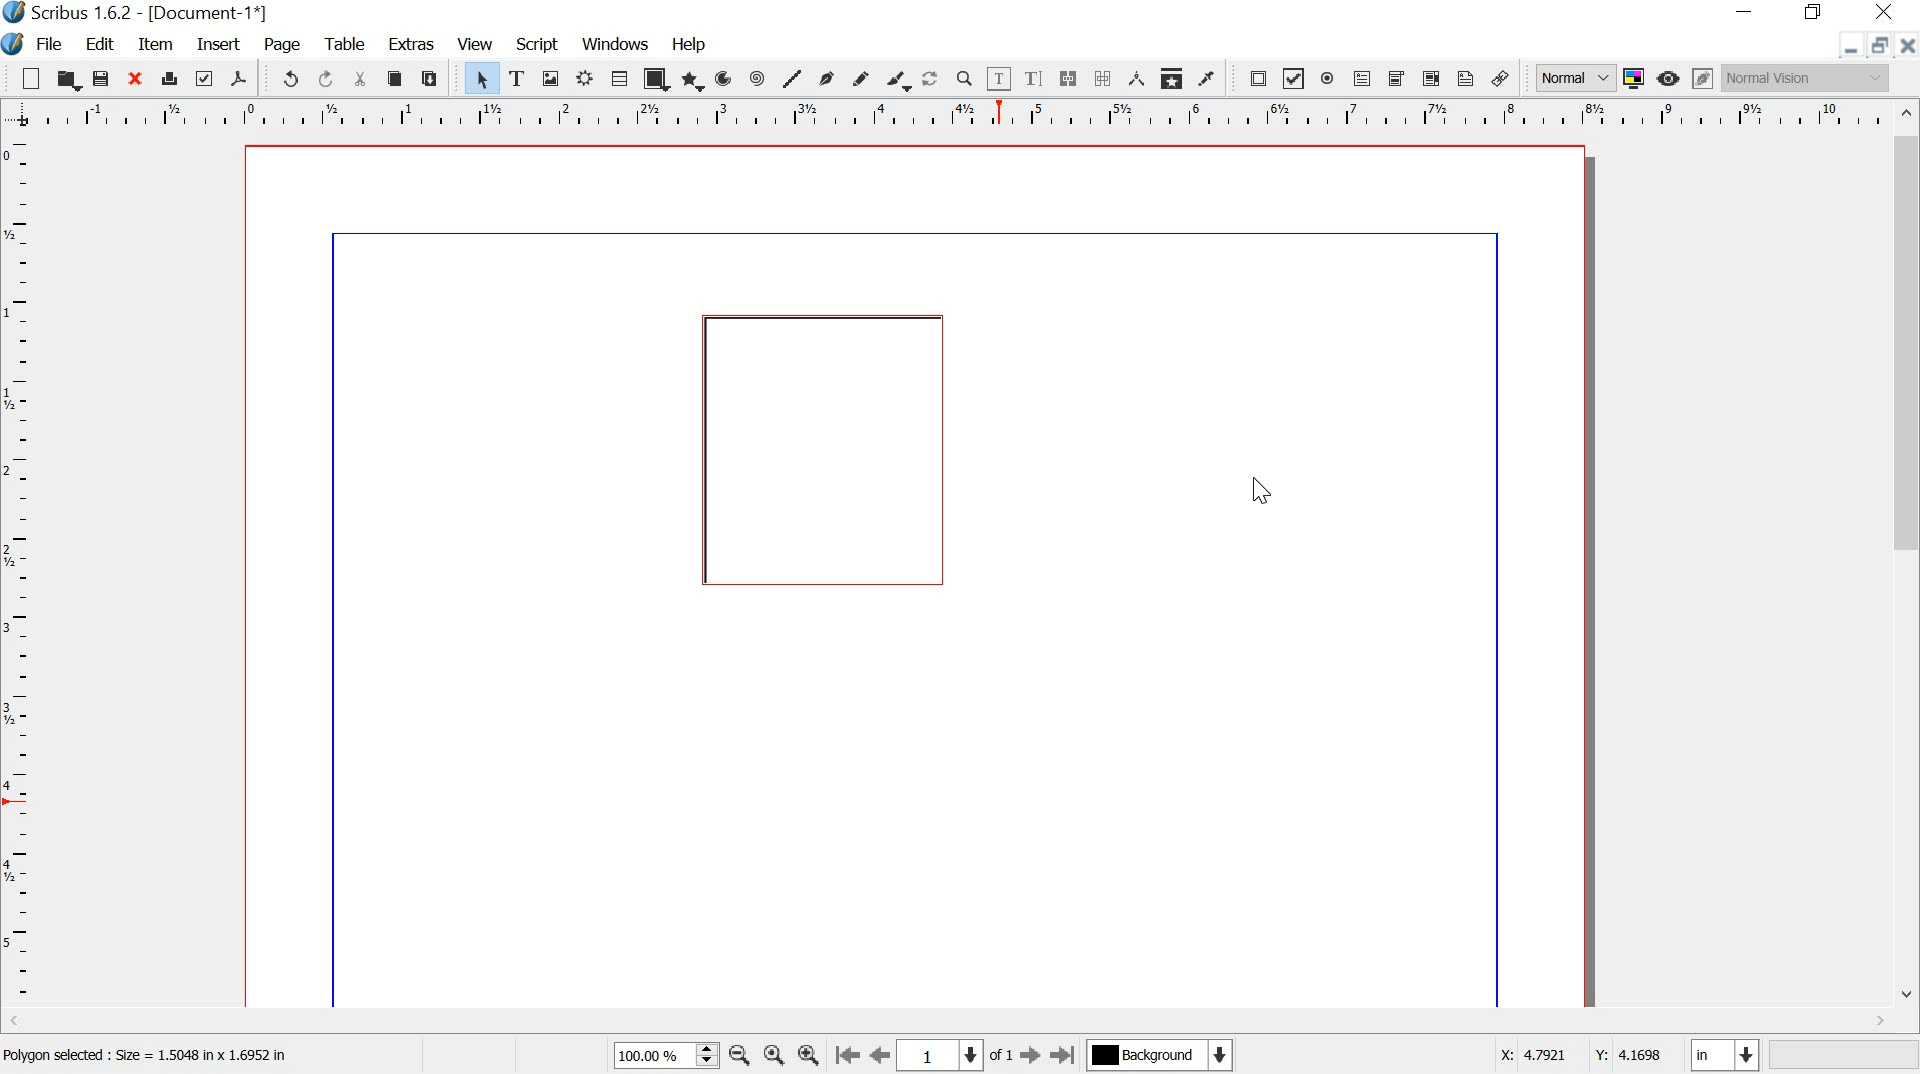 Image resolution: width=1920 pixels, height=1074 pixels. I want to click on page, so click(283, 44).